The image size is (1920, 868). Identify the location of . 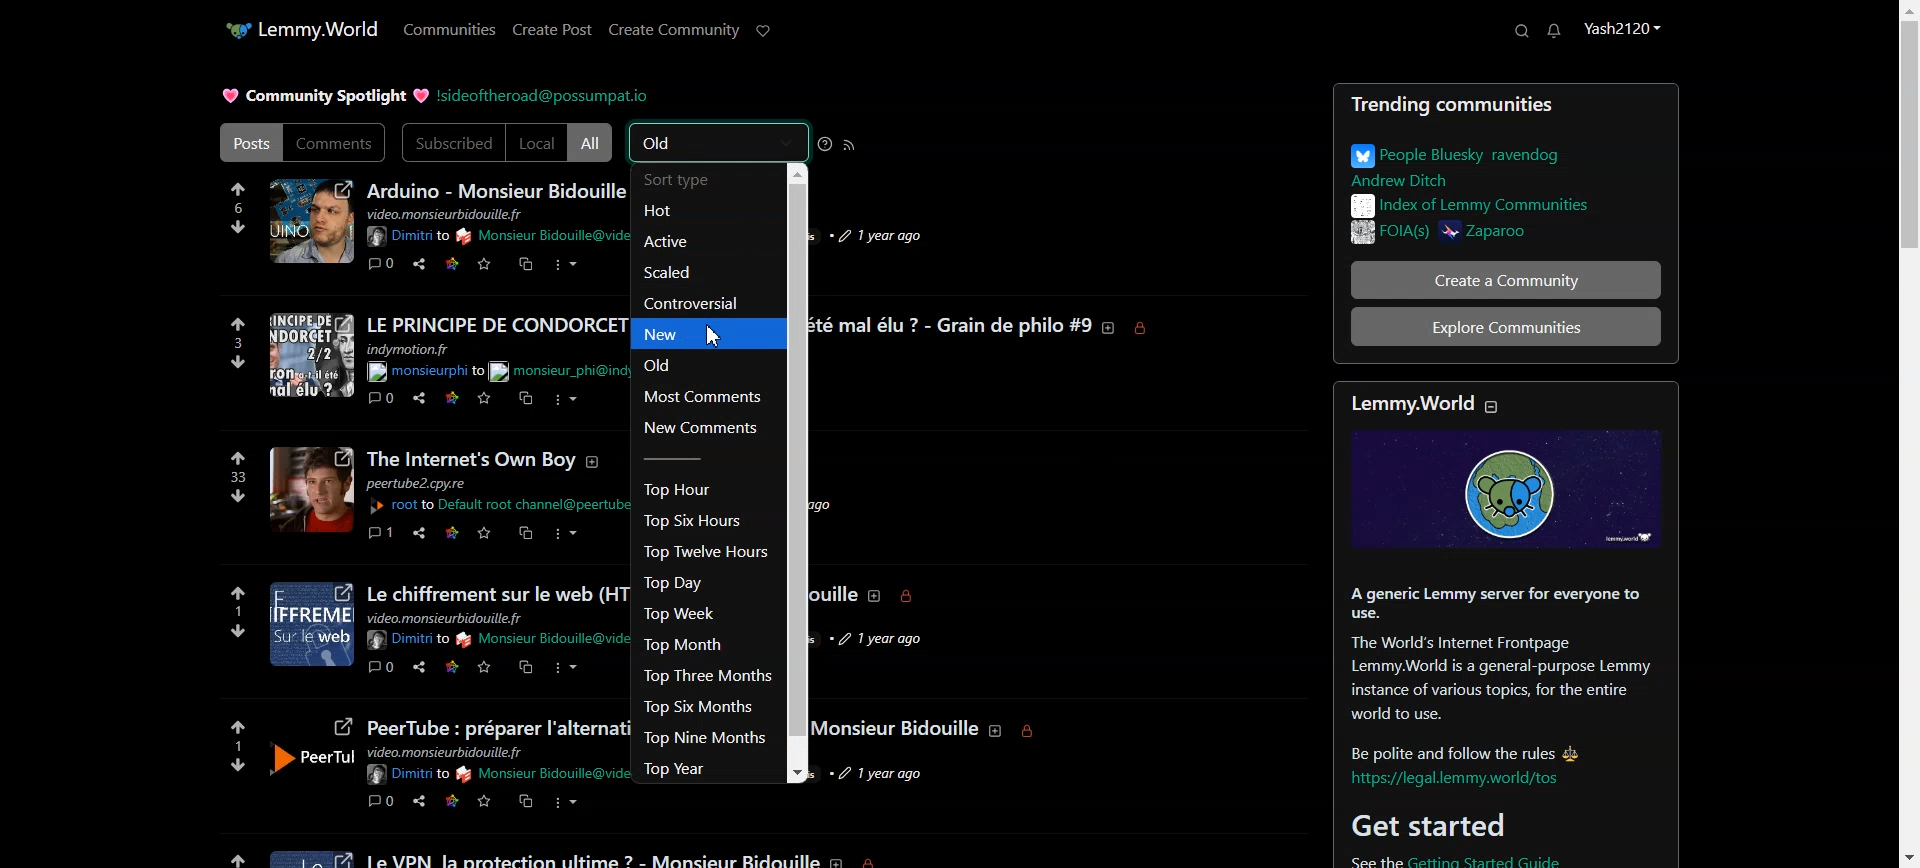
(524, 399).